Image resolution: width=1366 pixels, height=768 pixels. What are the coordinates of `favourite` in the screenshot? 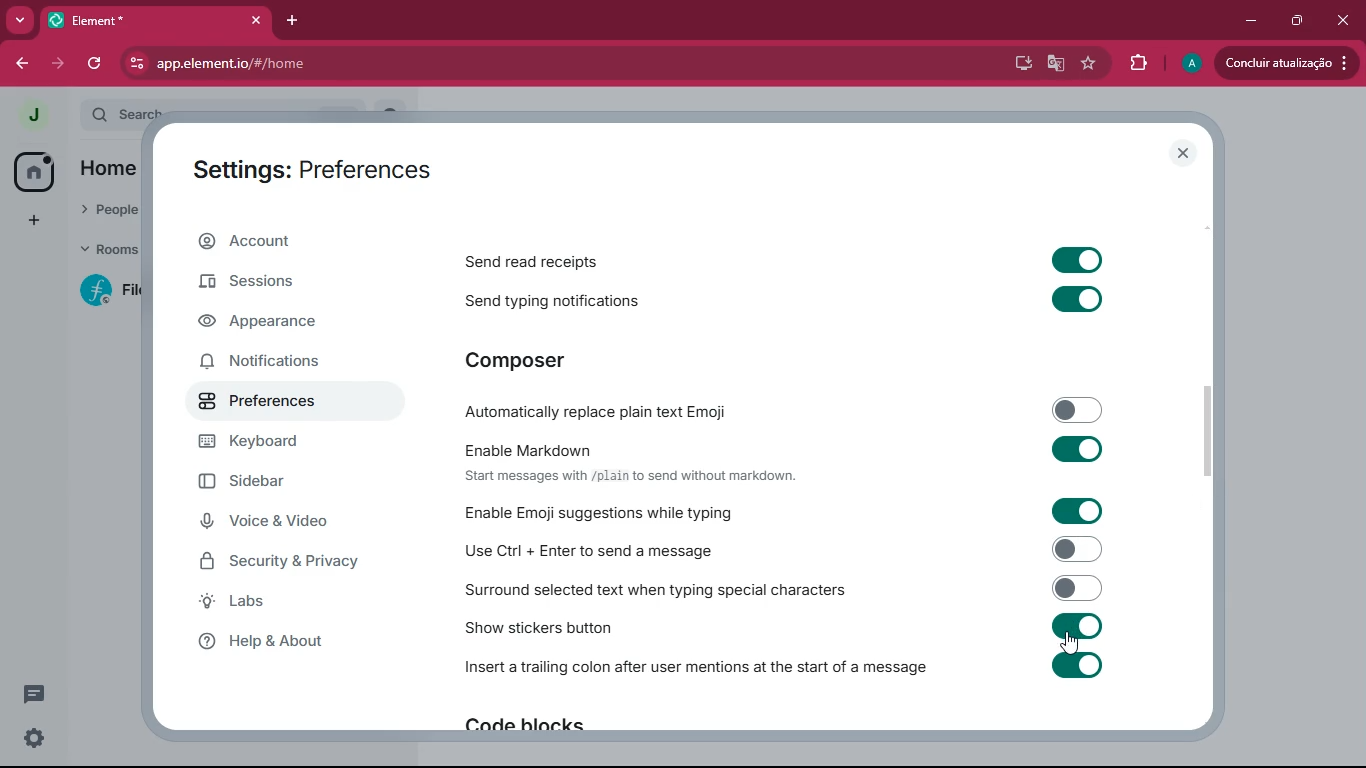 It's located at (1089, 64).